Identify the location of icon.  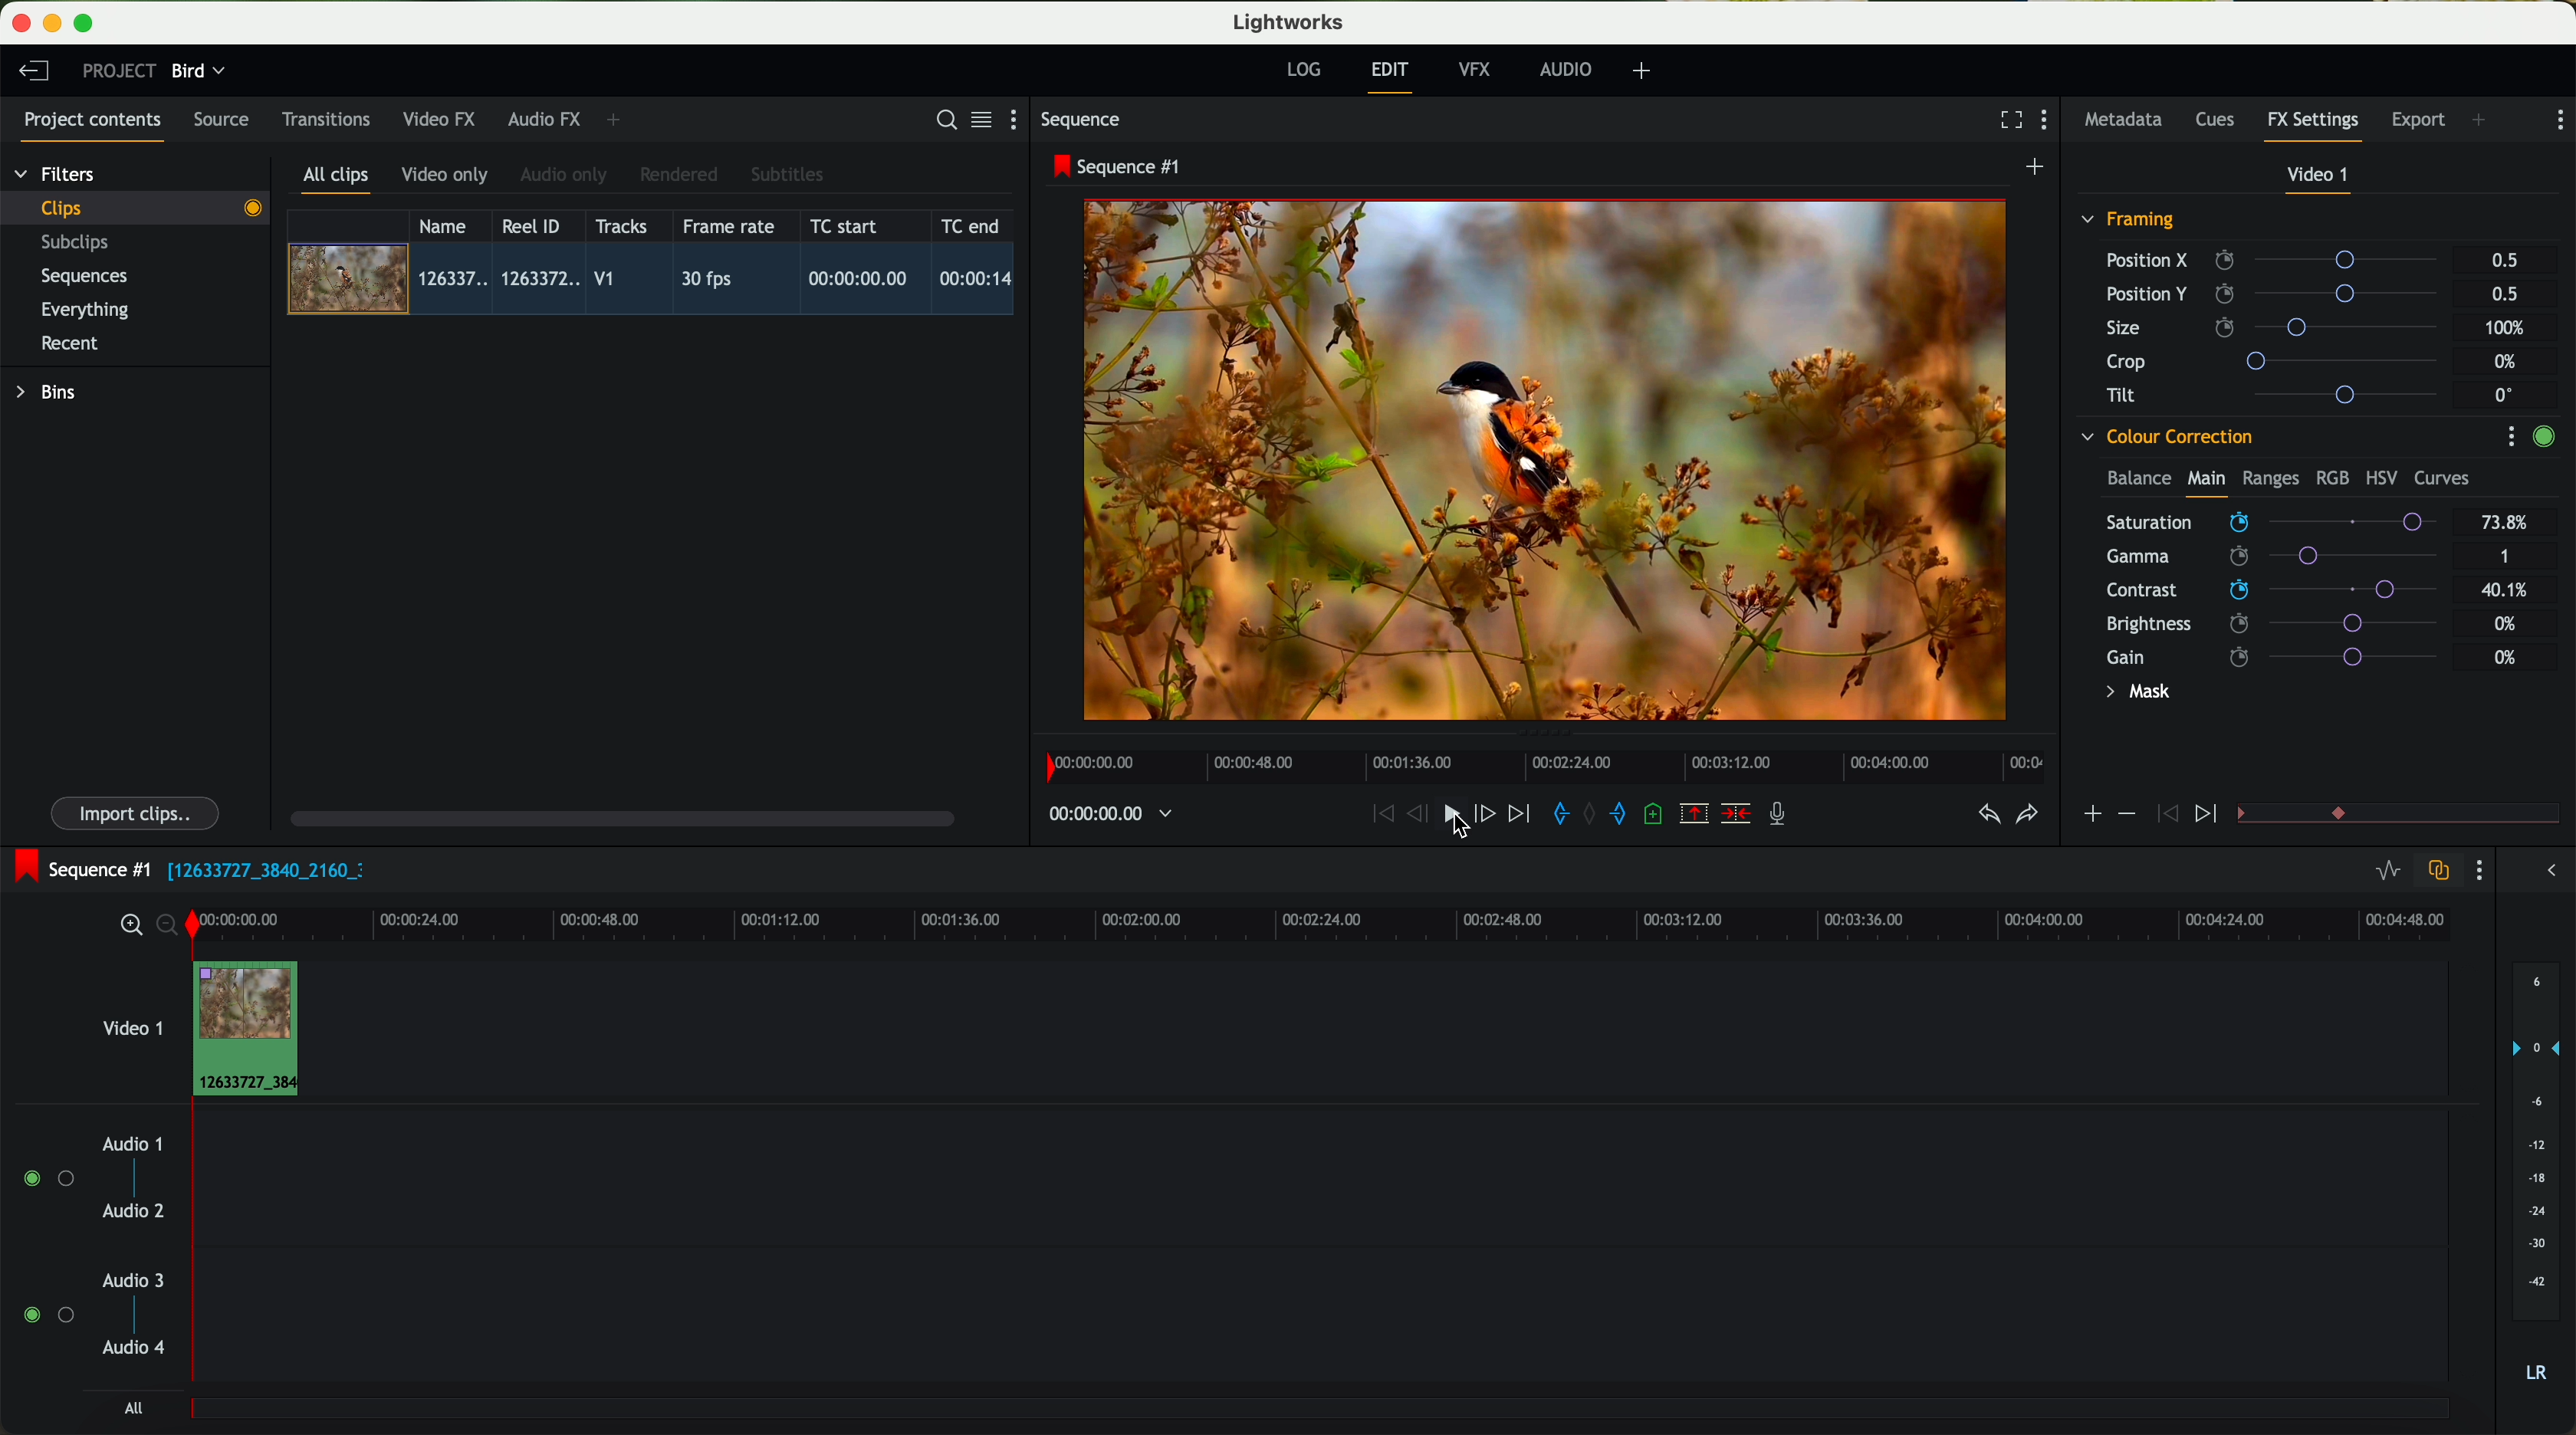
(2091, 816).